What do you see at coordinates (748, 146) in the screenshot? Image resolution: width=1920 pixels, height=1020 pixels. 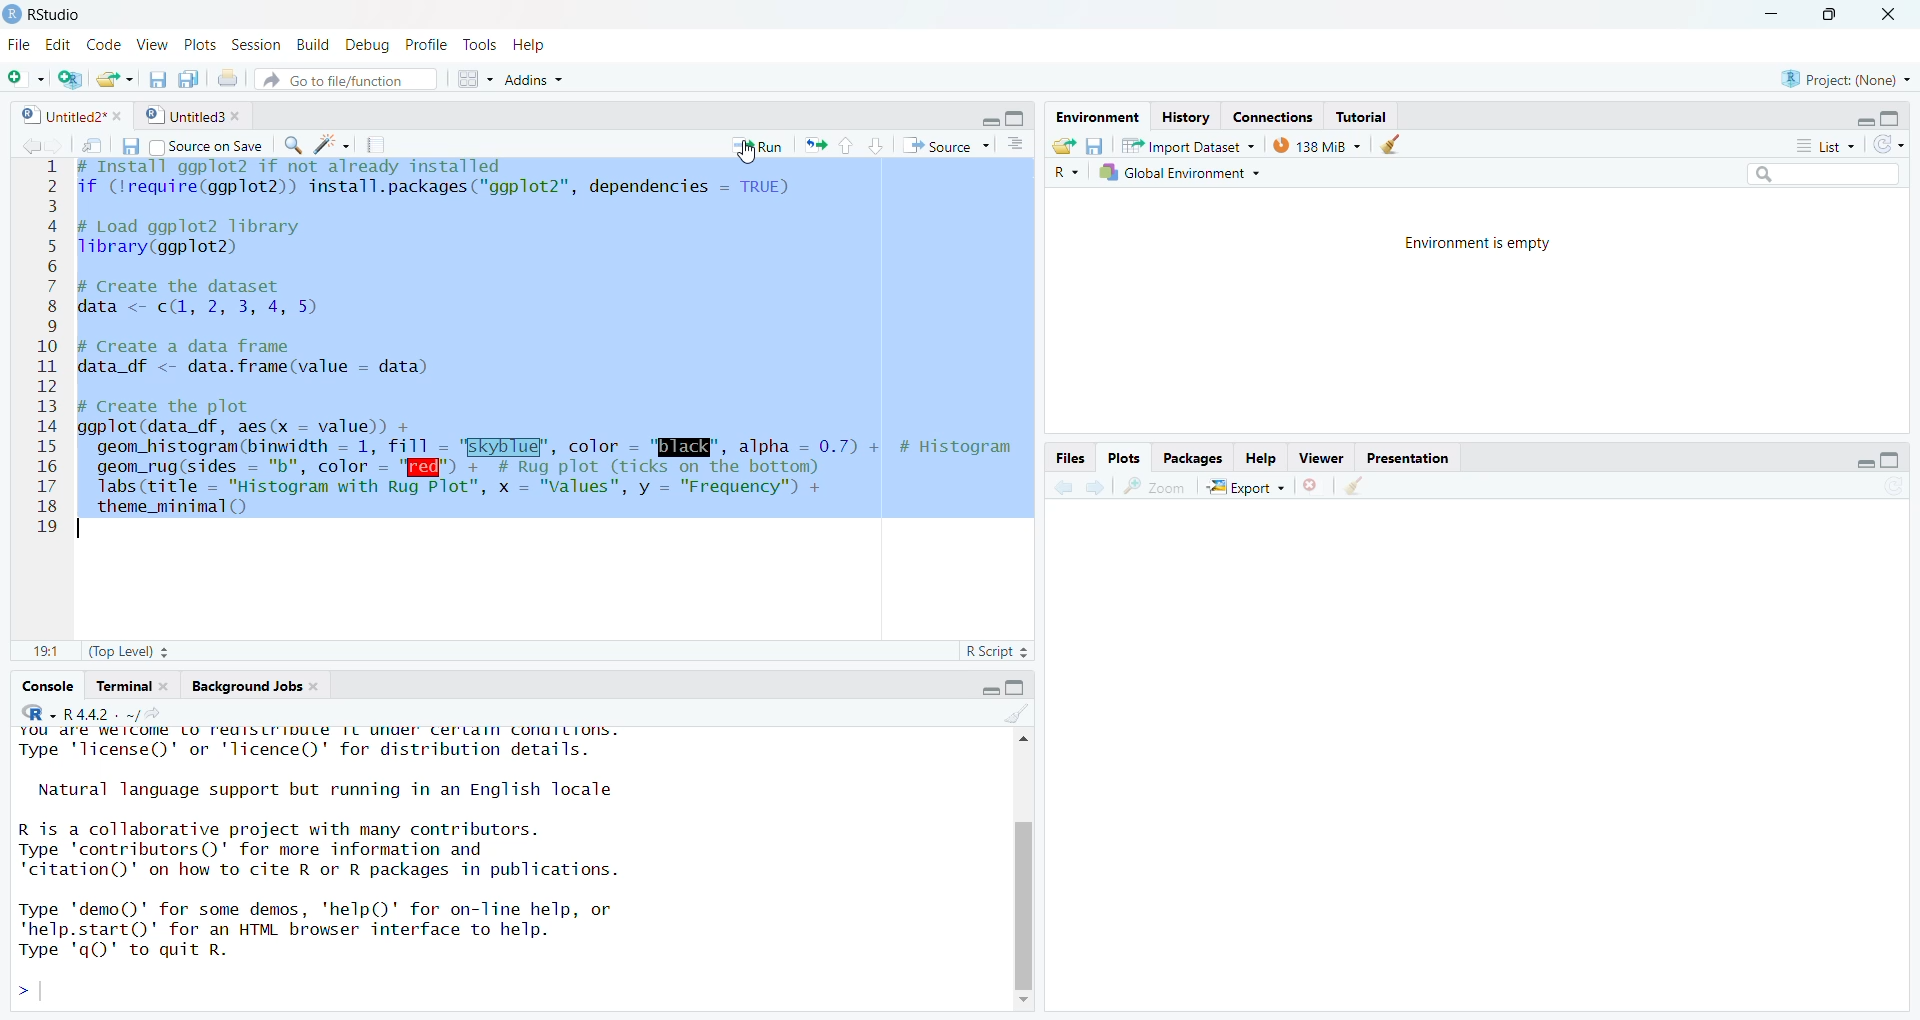 I see `Run` at bounding box center [748, 146].